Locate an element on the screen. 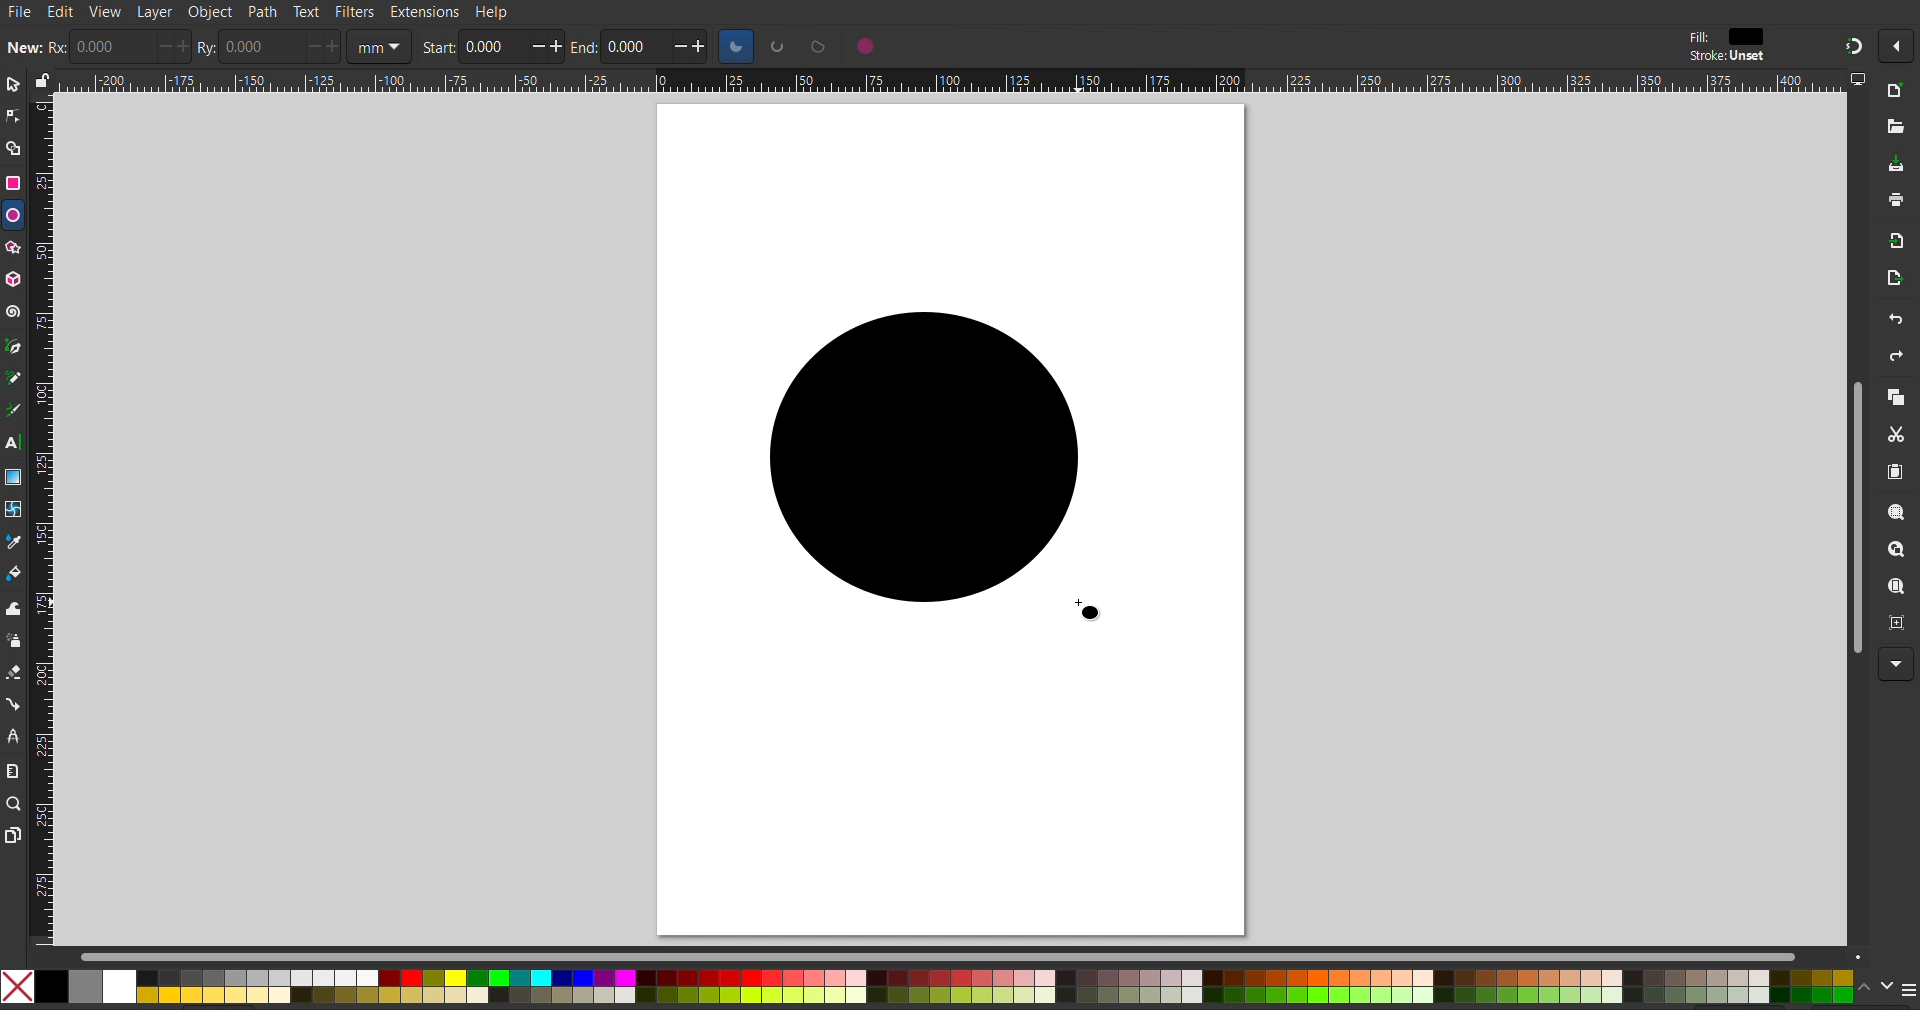  new is located at coordinates (25, 48).